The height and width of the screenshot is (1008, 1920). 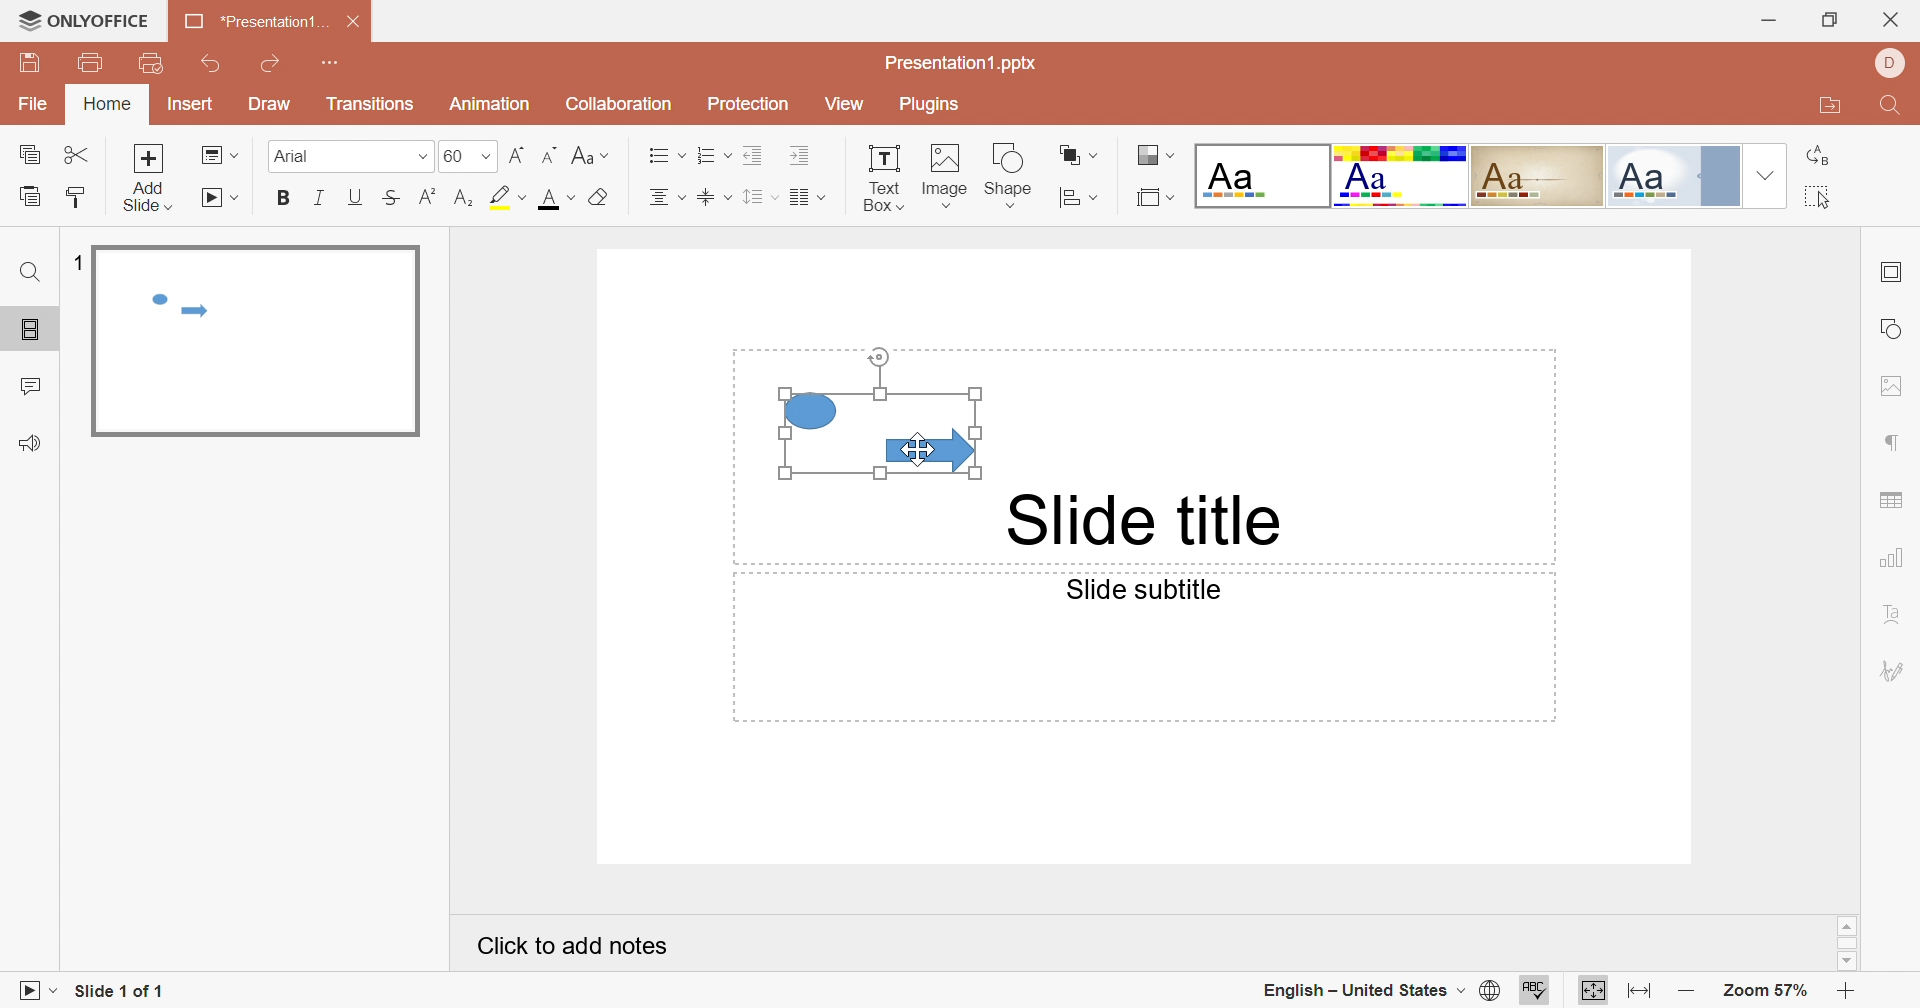 What do you see at coordinates (963, 63) in the screenshot?
I see `Presentation1.pptx` at bounding box center [963, 63].